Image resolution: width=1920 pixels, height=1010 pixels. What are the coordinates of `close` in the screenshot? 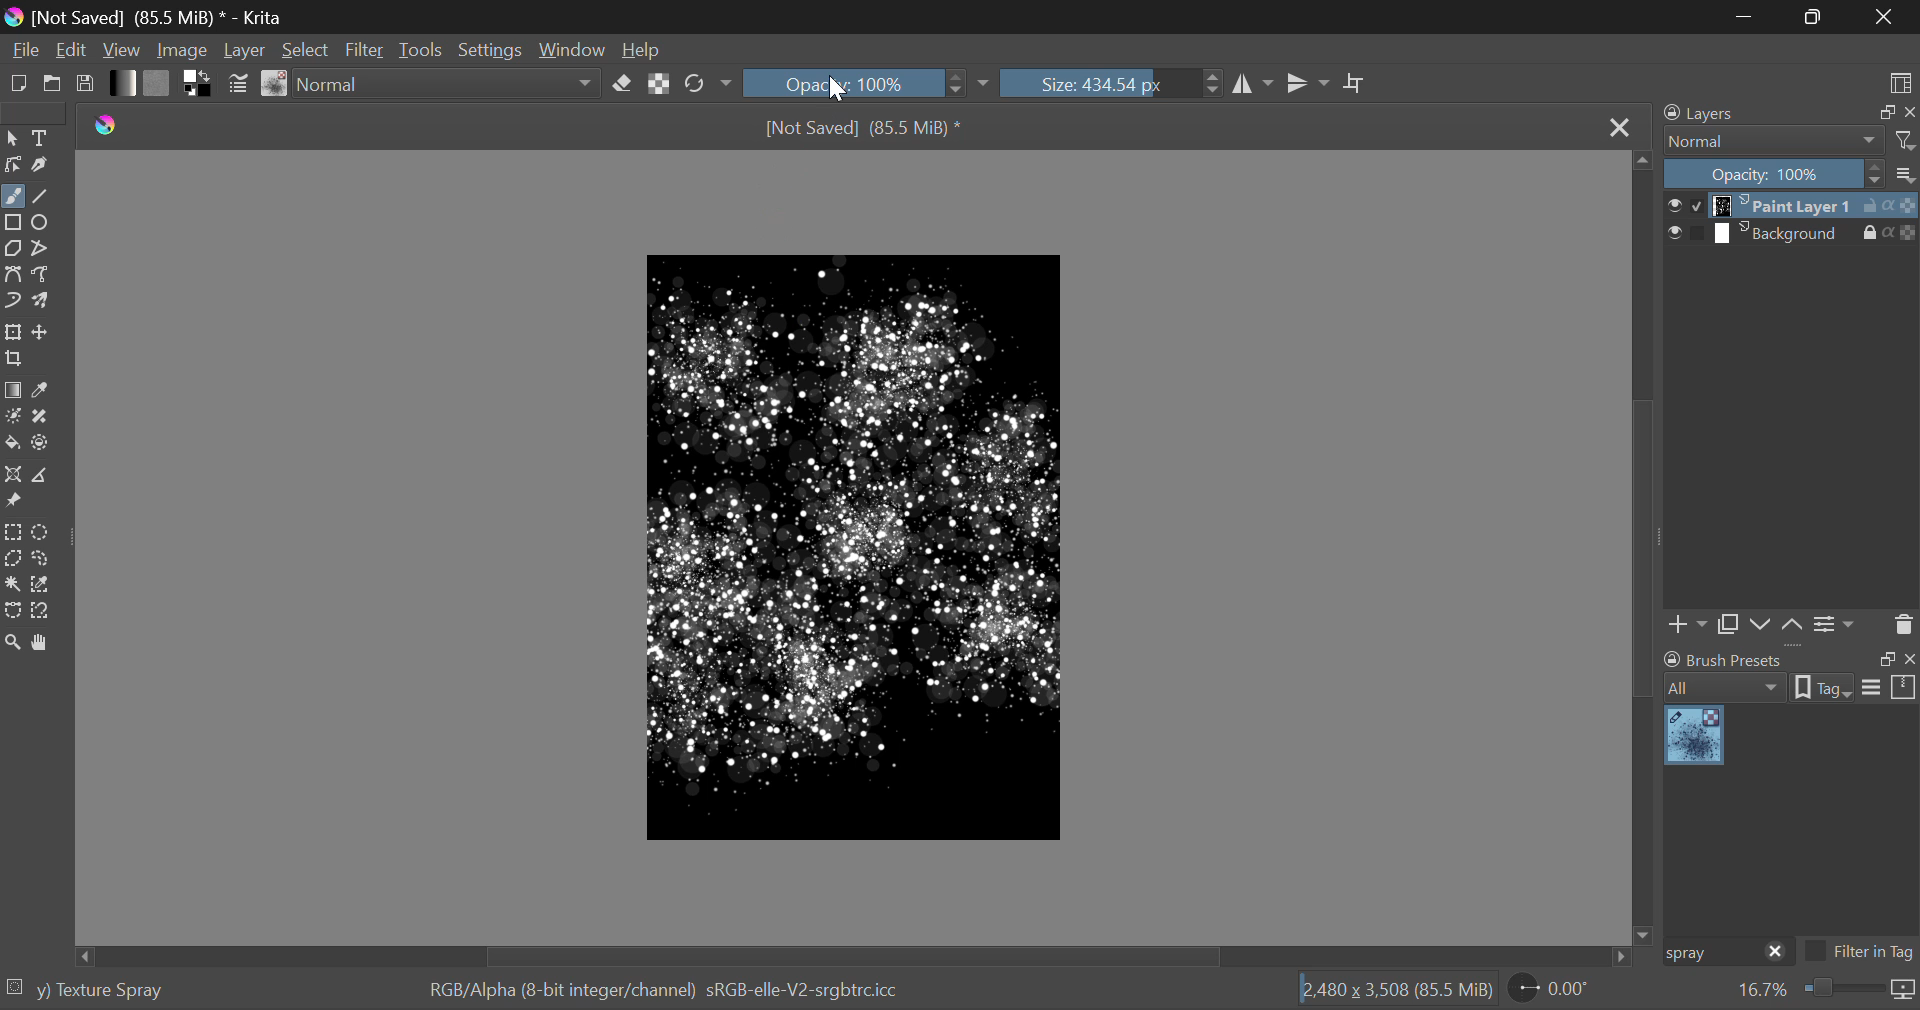 It's located at (1908, 659).